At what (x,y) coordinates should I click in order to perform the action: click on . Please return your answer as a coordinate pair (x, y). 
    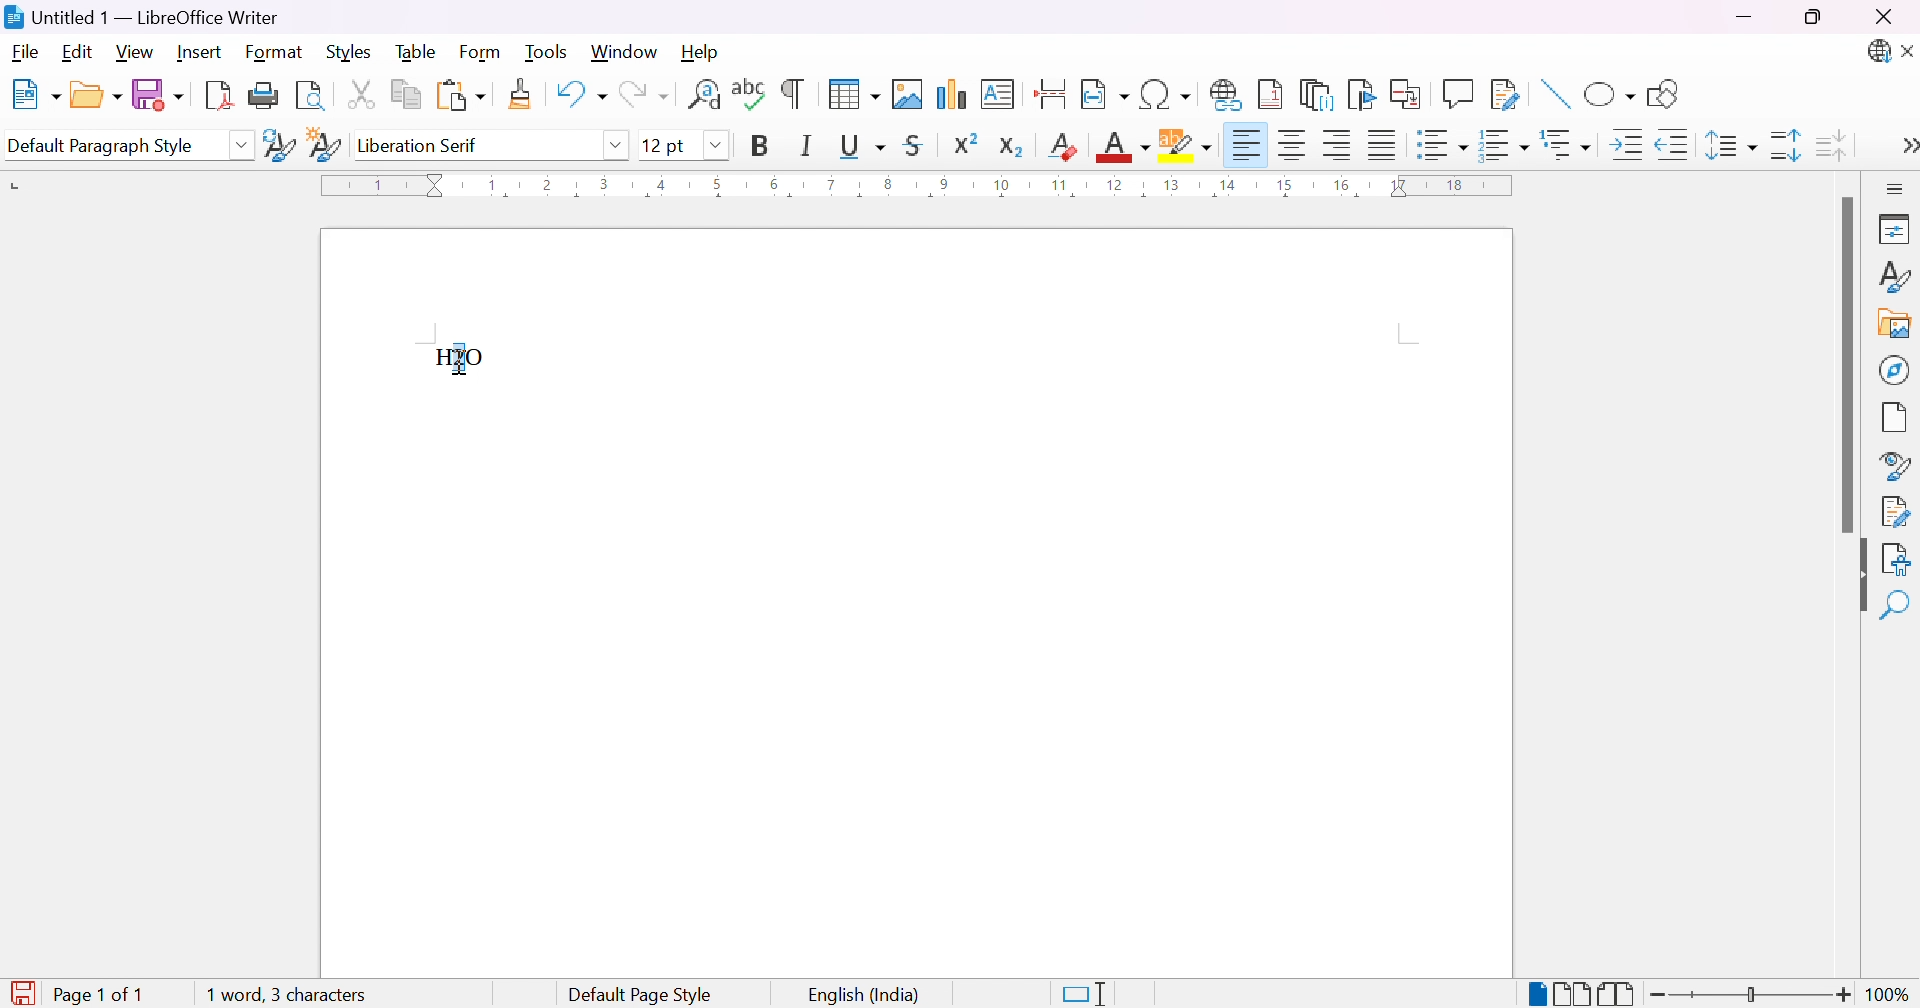
    Looking at the image, I should click on (520, 94).